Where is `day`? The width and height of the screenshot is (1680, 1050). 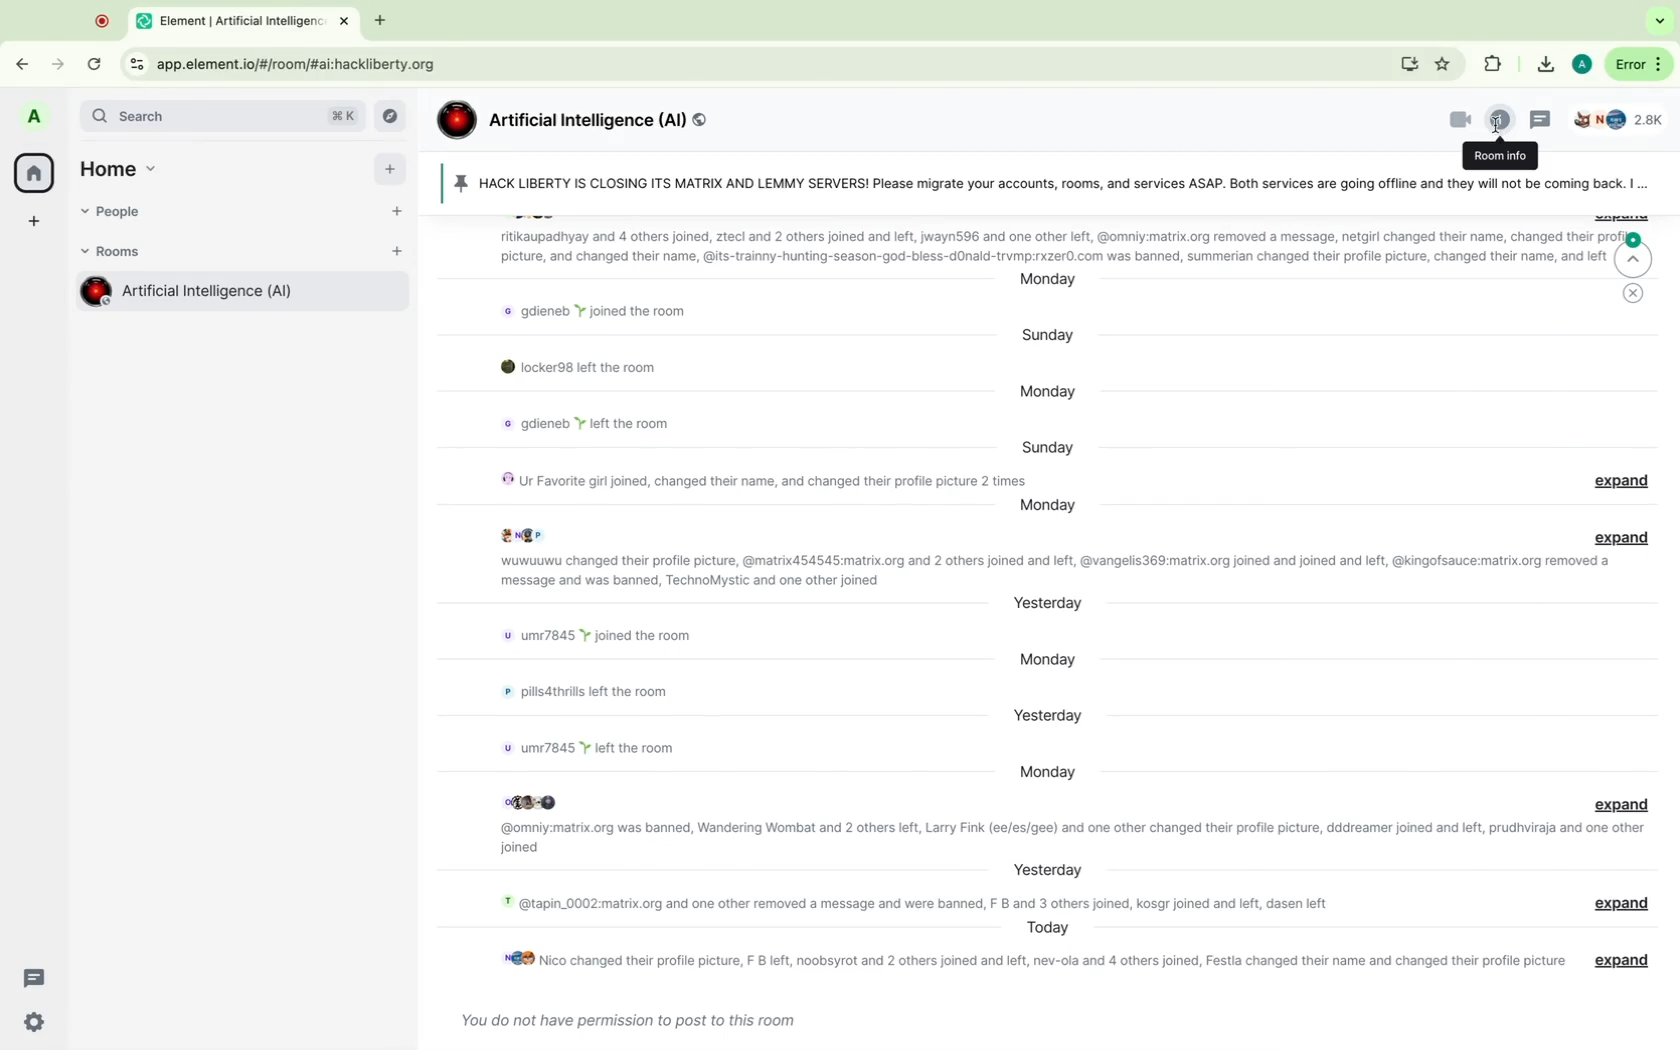 day is located at coordinates (1044, 868).